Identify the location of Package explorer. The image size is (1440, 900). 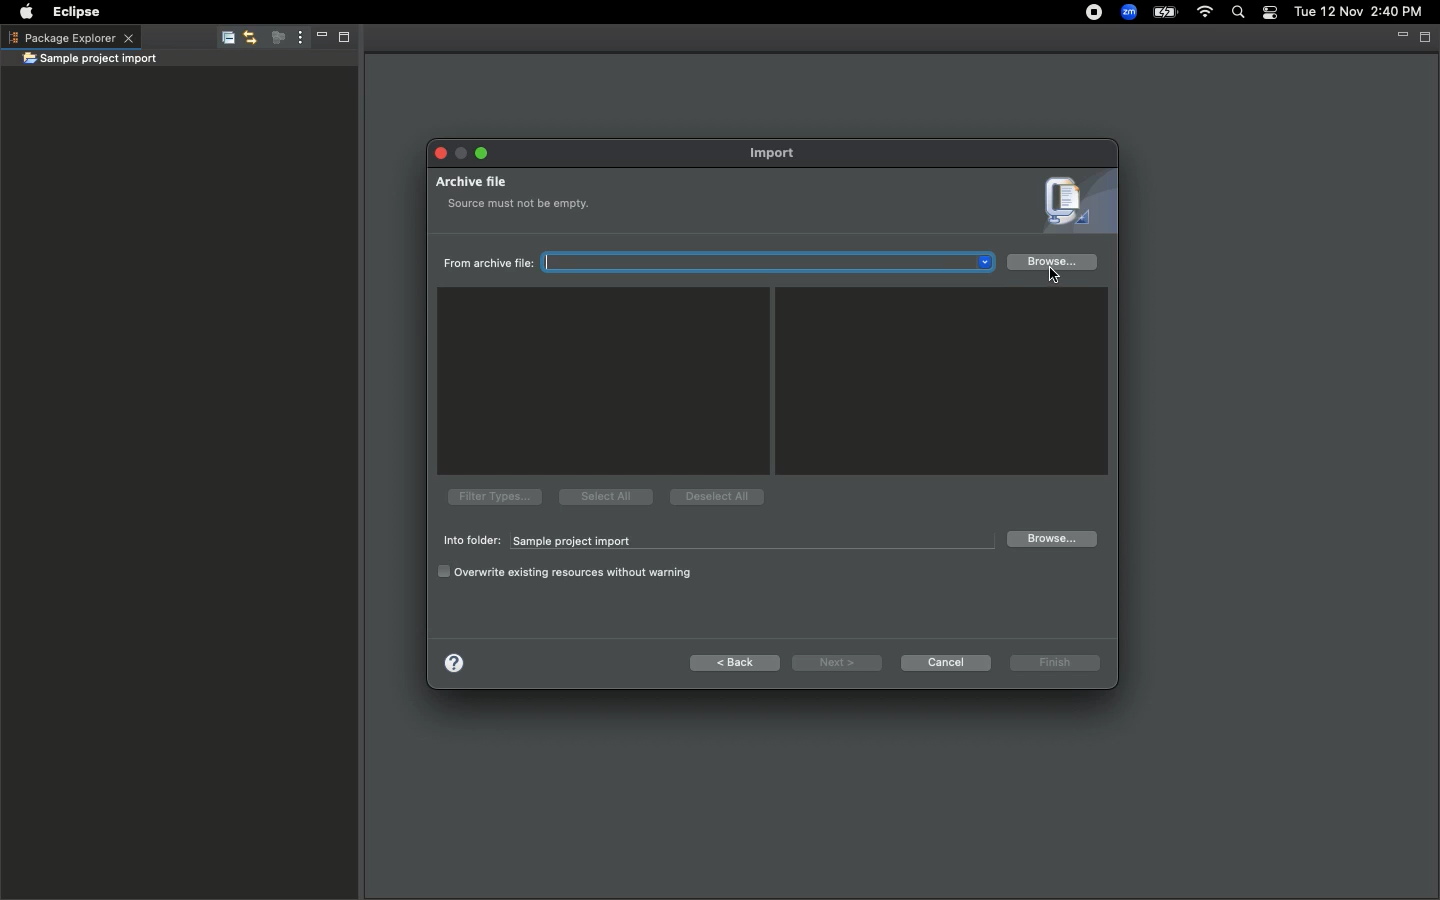
(70, 37).